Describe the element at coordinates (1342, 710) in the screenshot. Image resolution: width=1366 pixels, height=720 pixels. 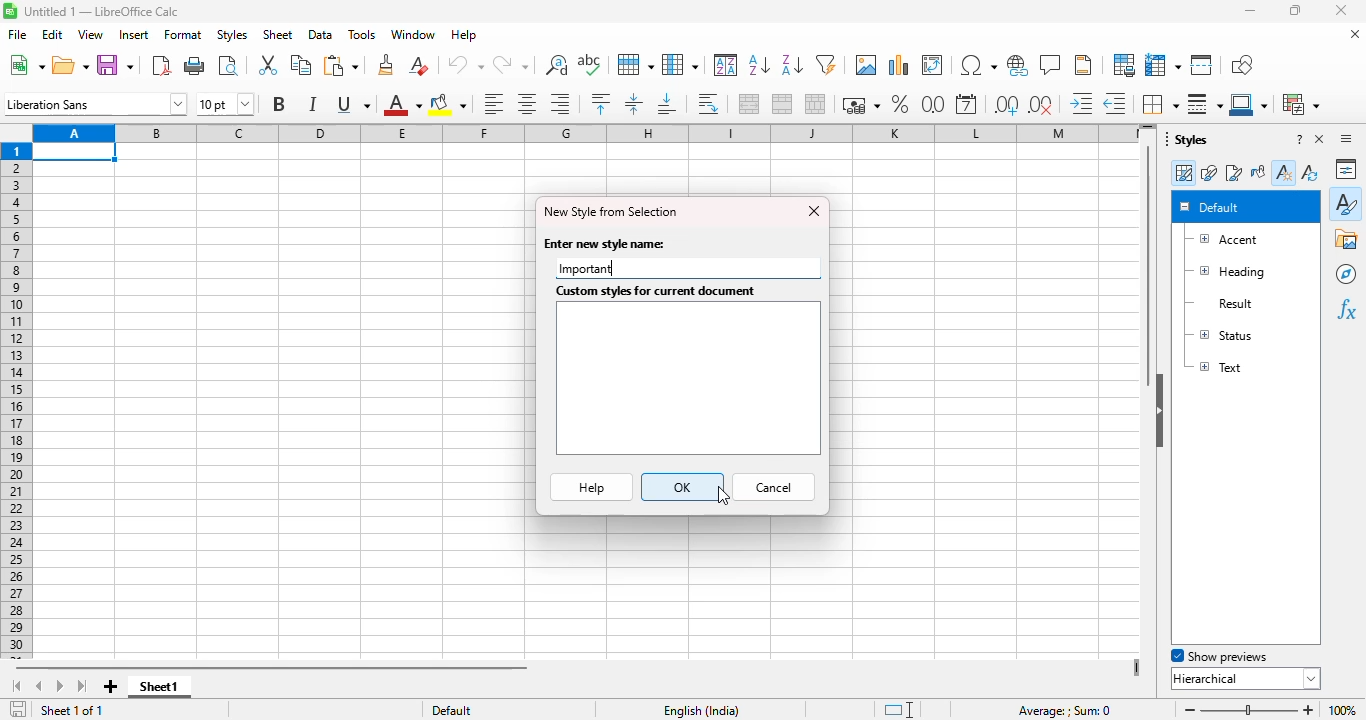
I see `zoom factor` at that location.